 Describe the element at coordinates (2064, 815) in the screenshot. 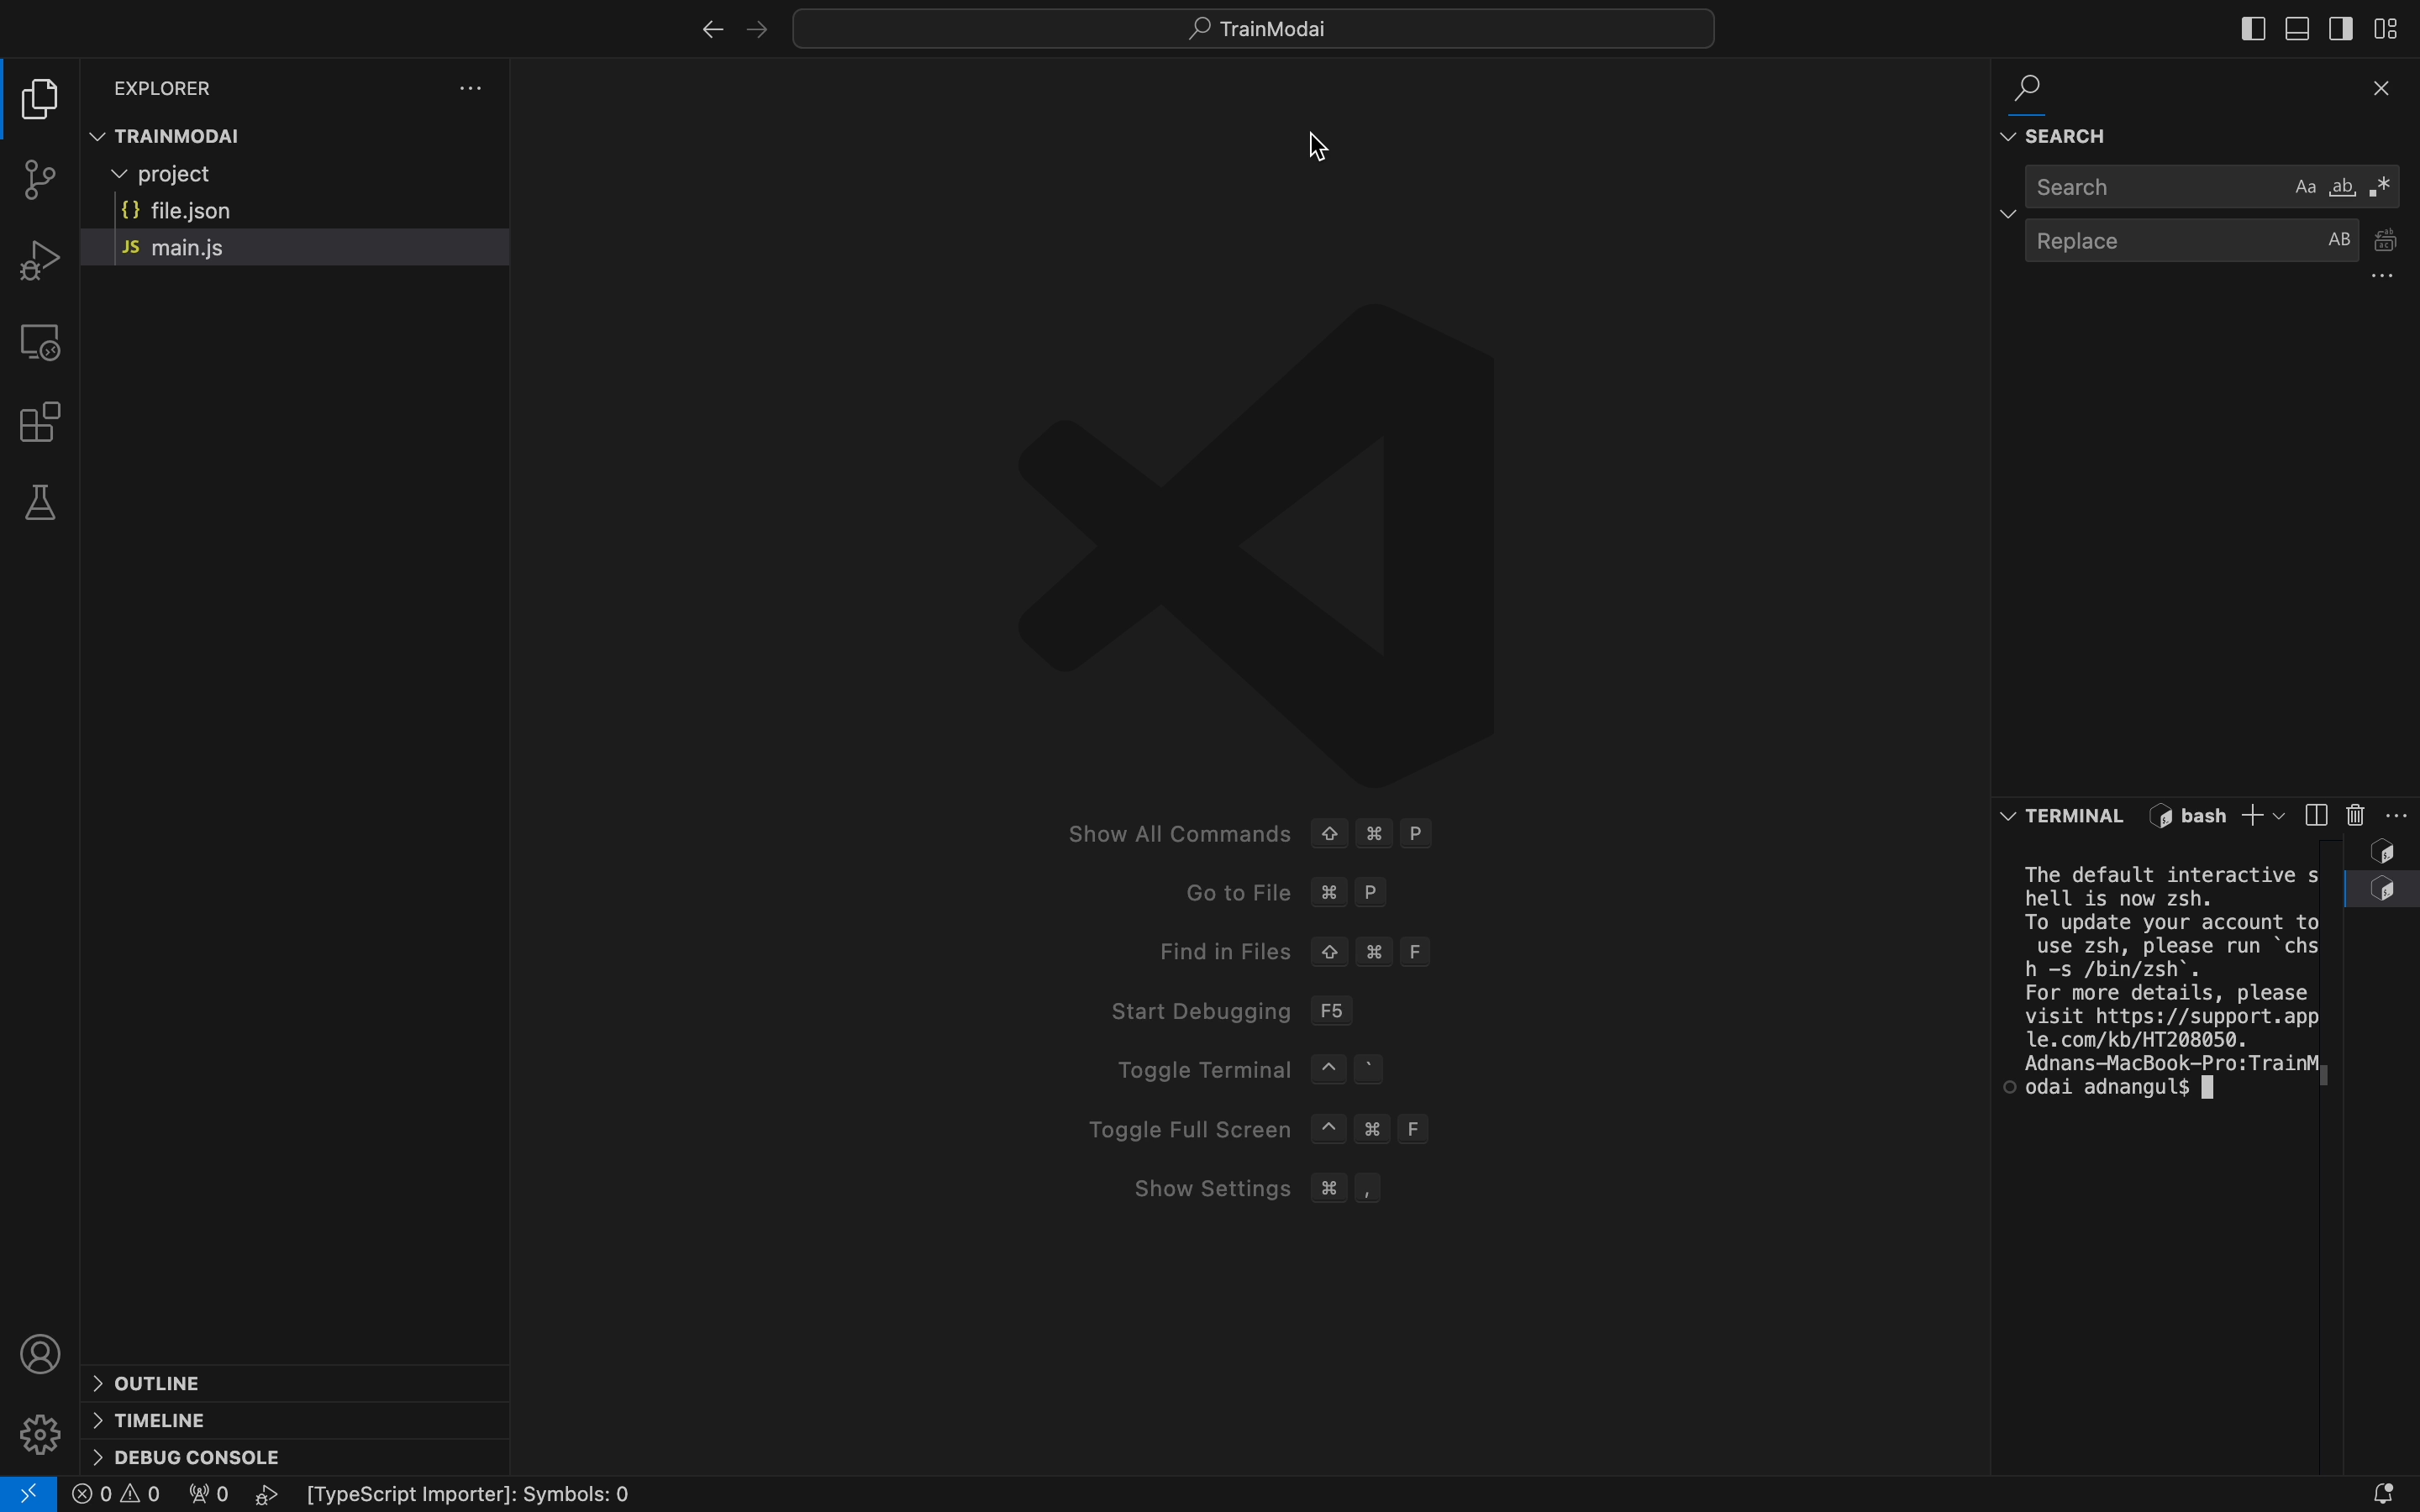

I see `` at that location.